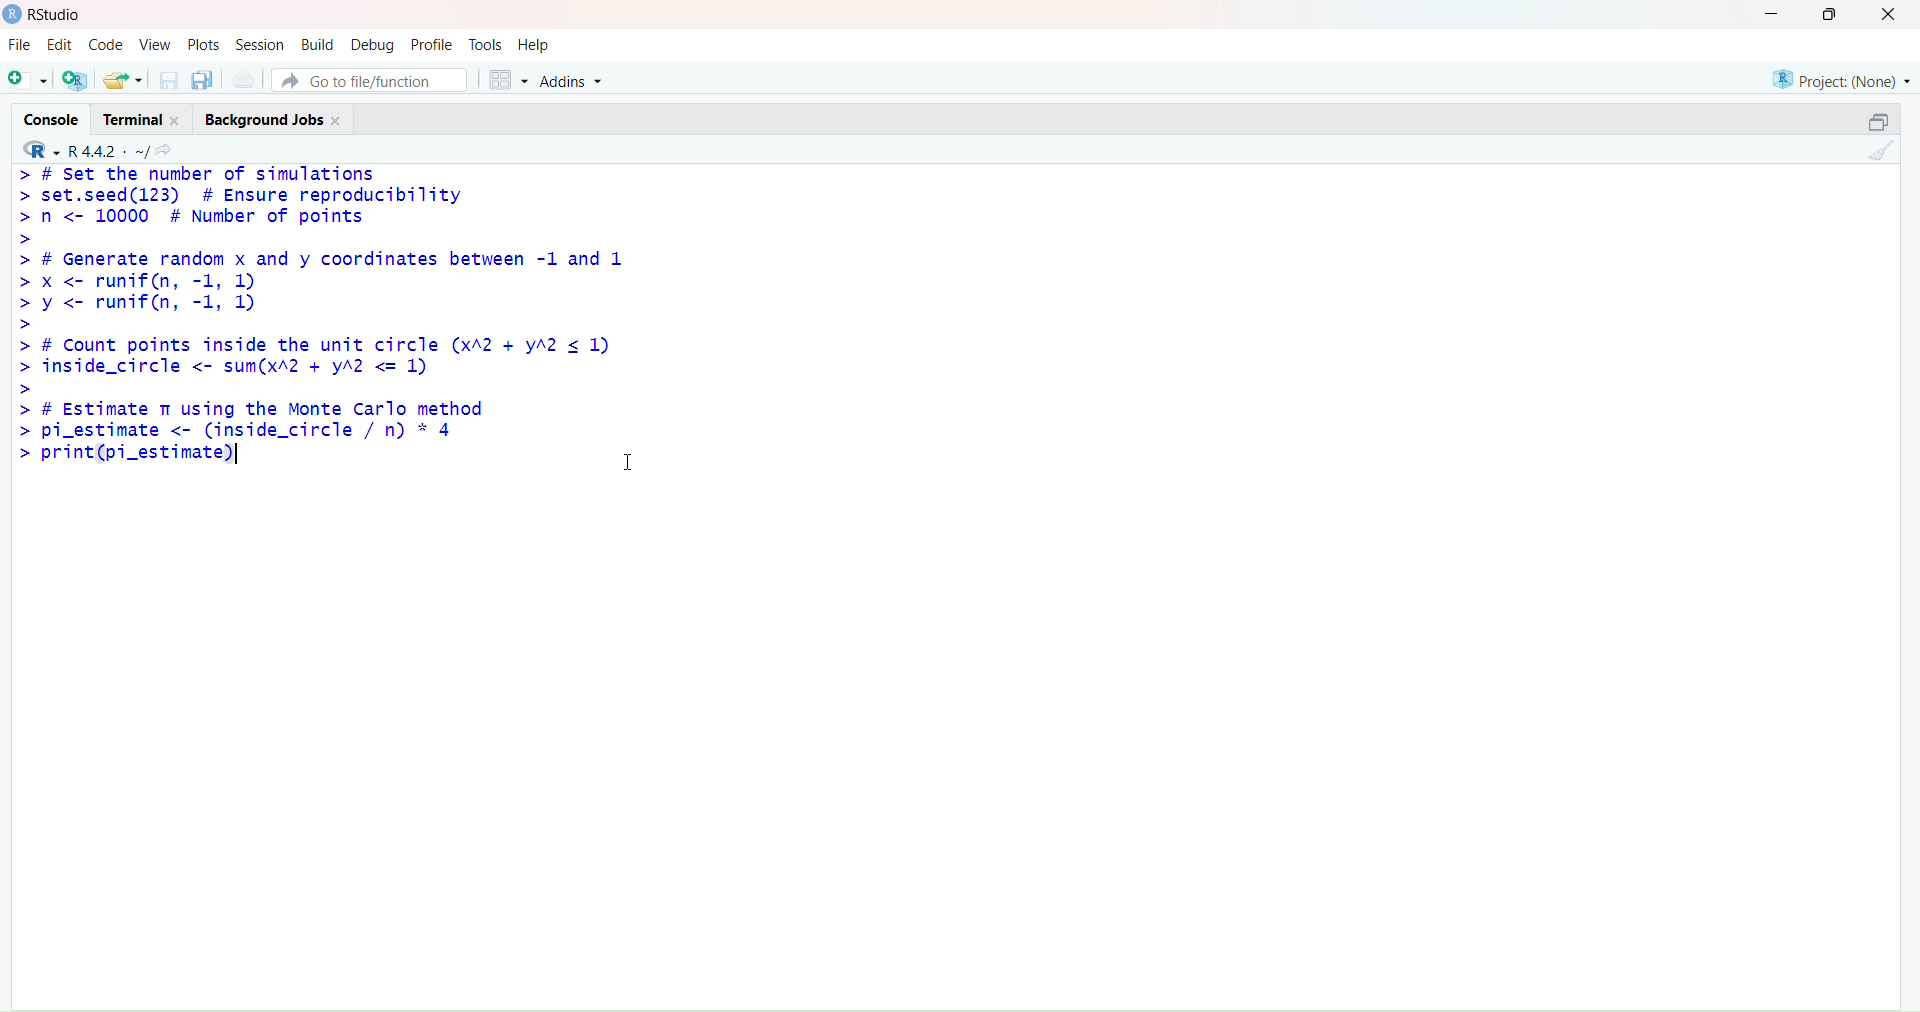 This screenshot has height=1012, width=1920. Describe the element at coordinates (633, 455) in the screenshot. I see `Cursor` at that location.